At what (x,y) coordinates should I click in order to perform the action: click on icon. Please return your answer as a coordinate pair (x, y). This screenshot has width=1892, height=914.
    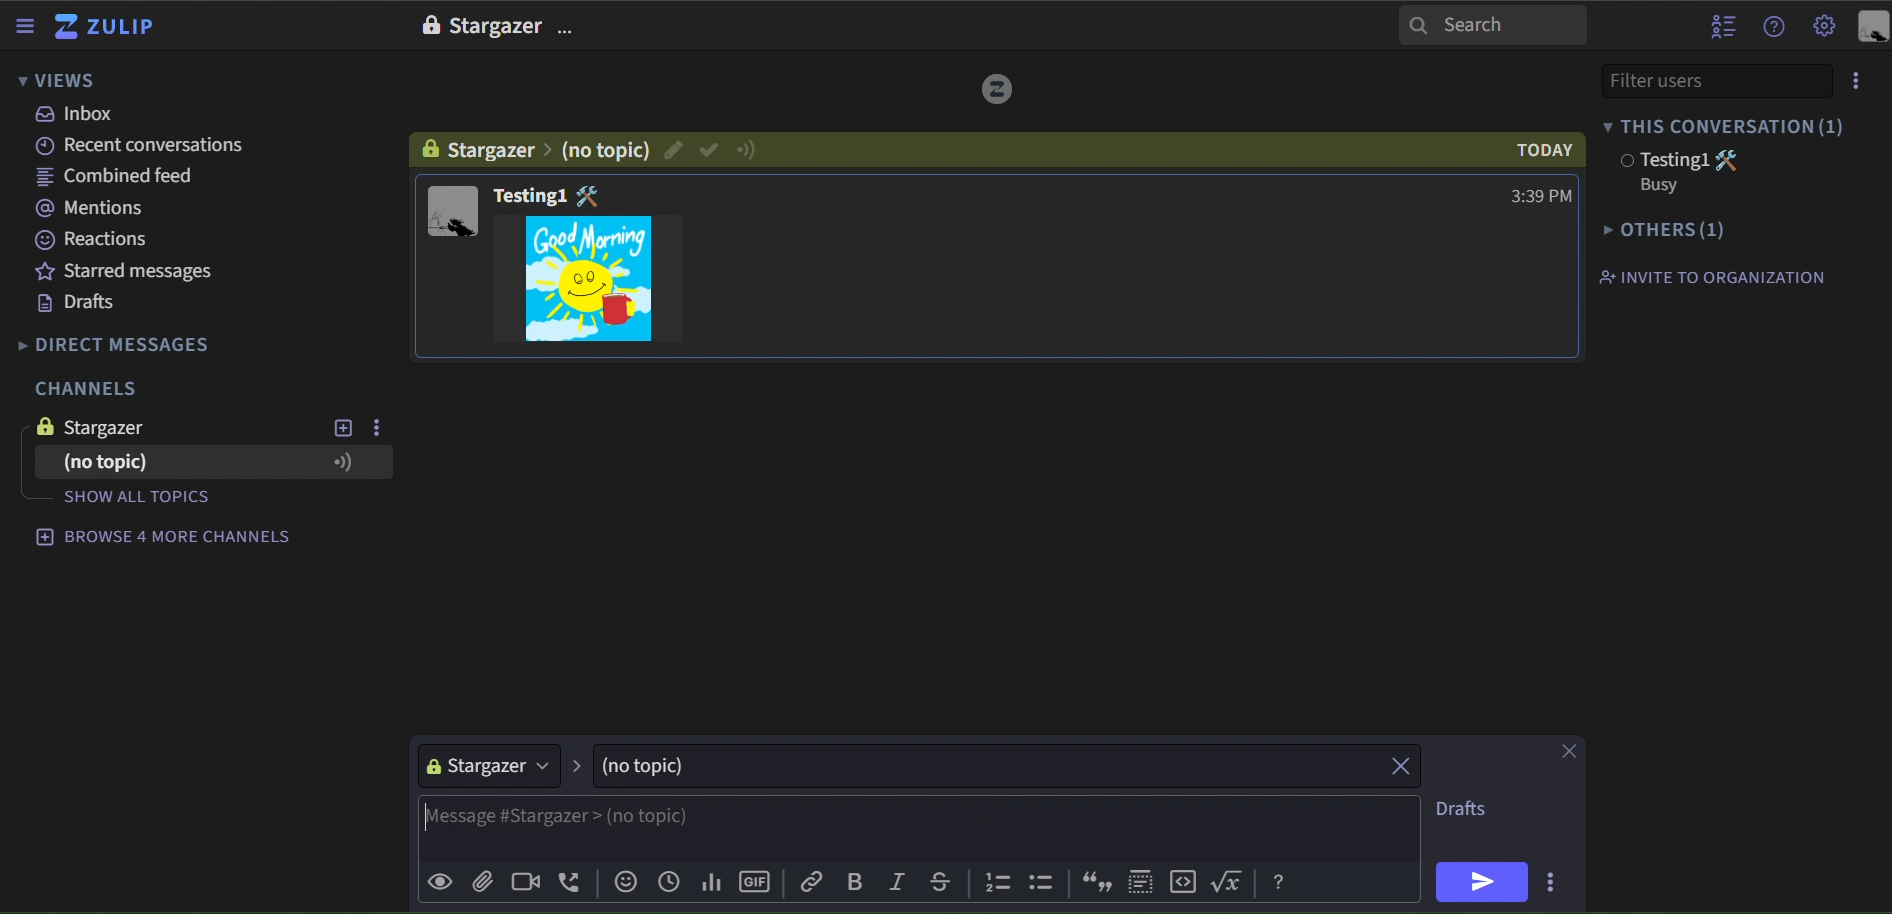
    Looking at the image, I should click on (1045, 885).